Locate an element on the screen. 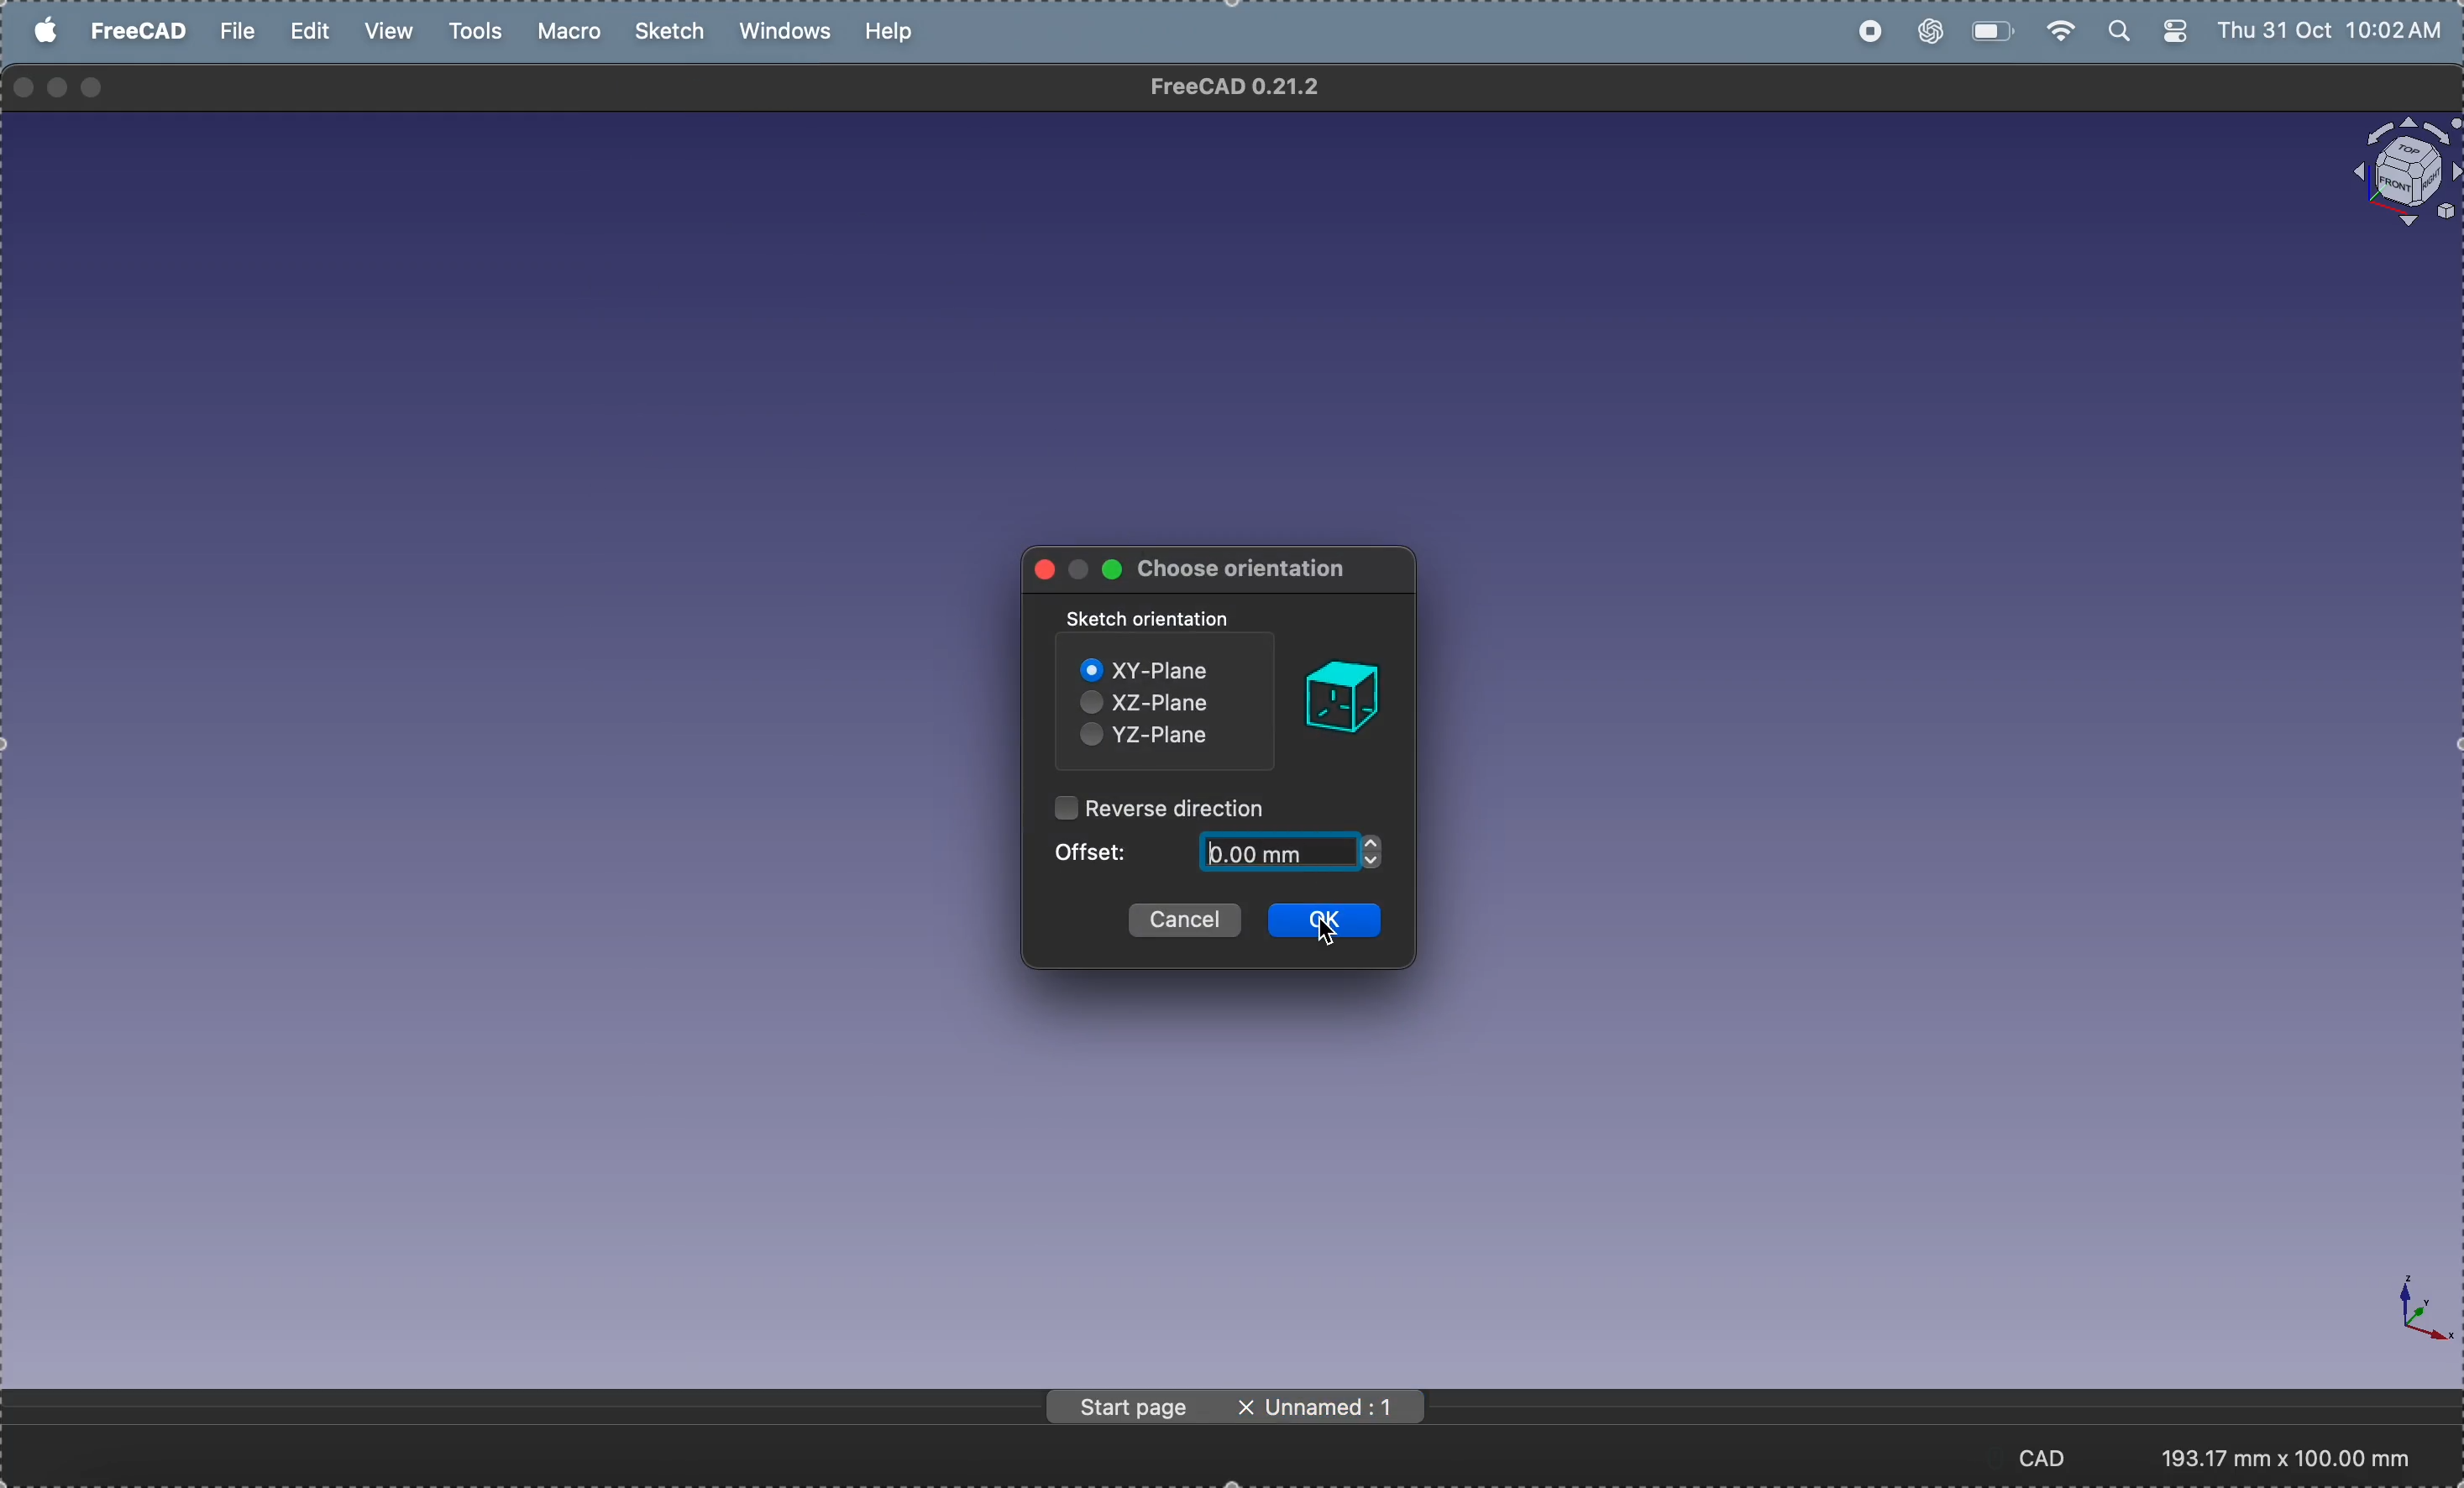  battery is located at coordinates (1989, 28).